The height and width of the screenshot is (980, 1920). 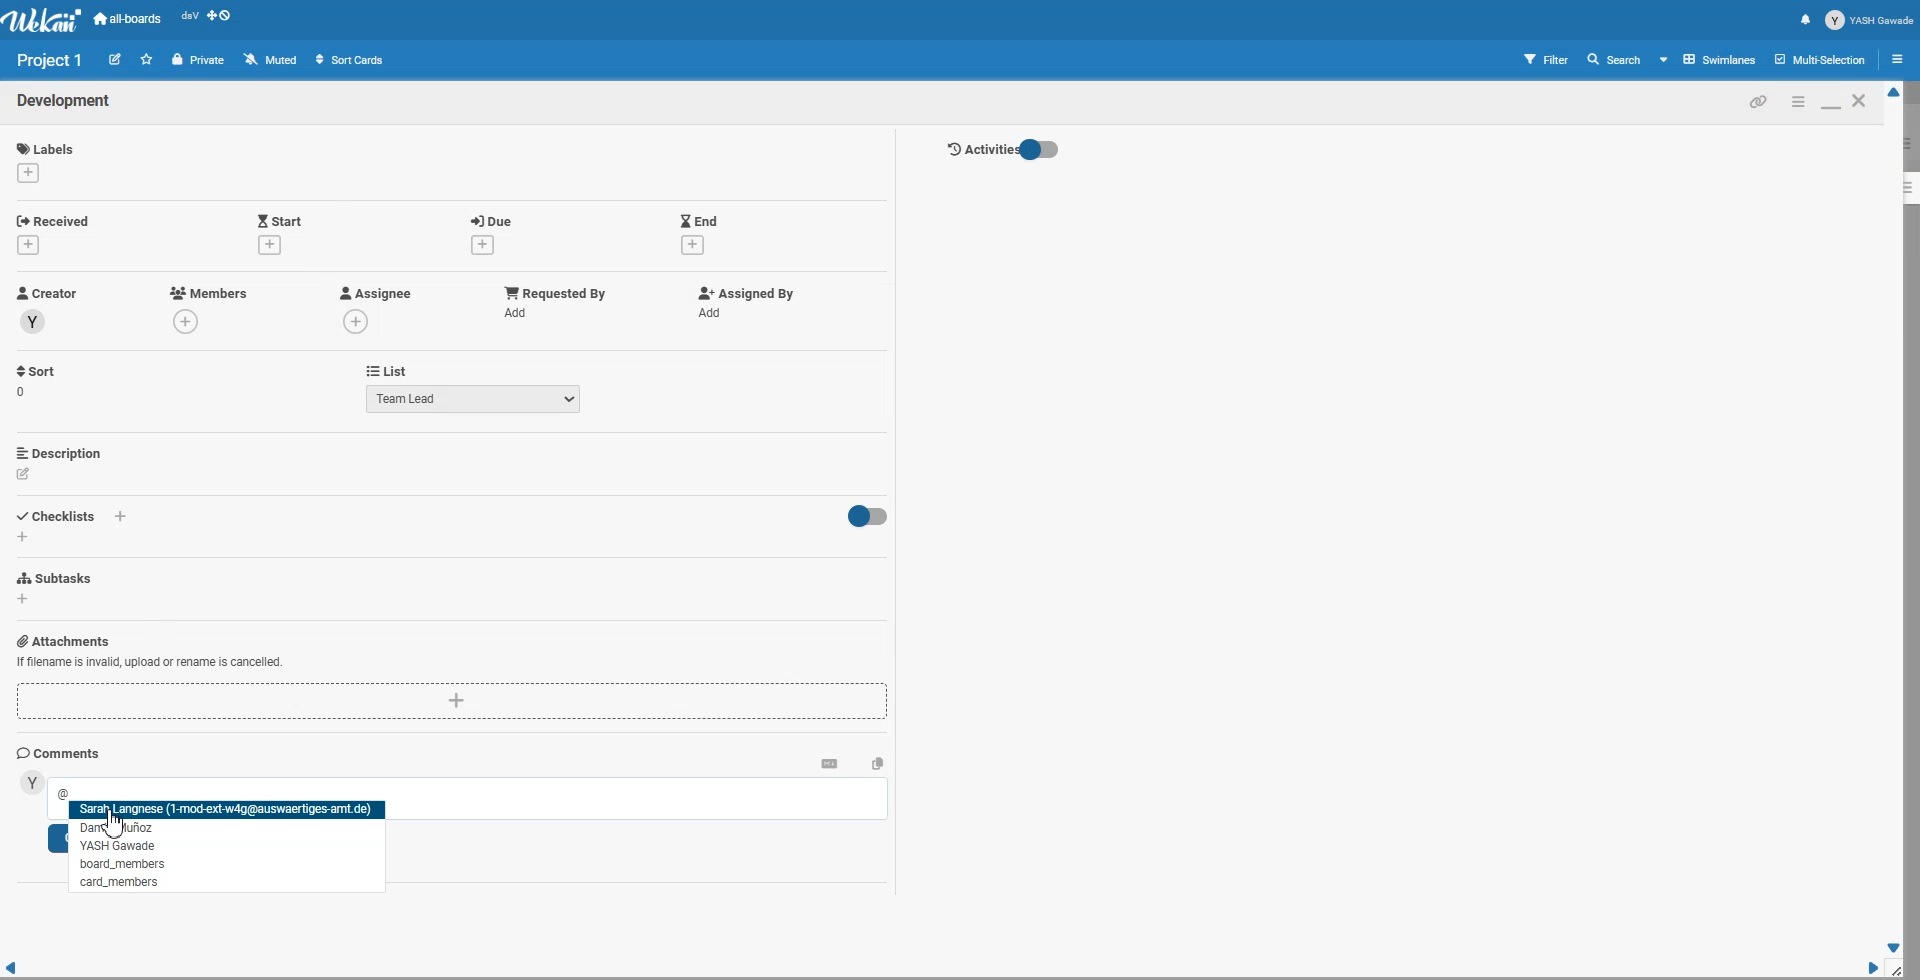 I want to click on Recent open file, so click(x=189, y=19).